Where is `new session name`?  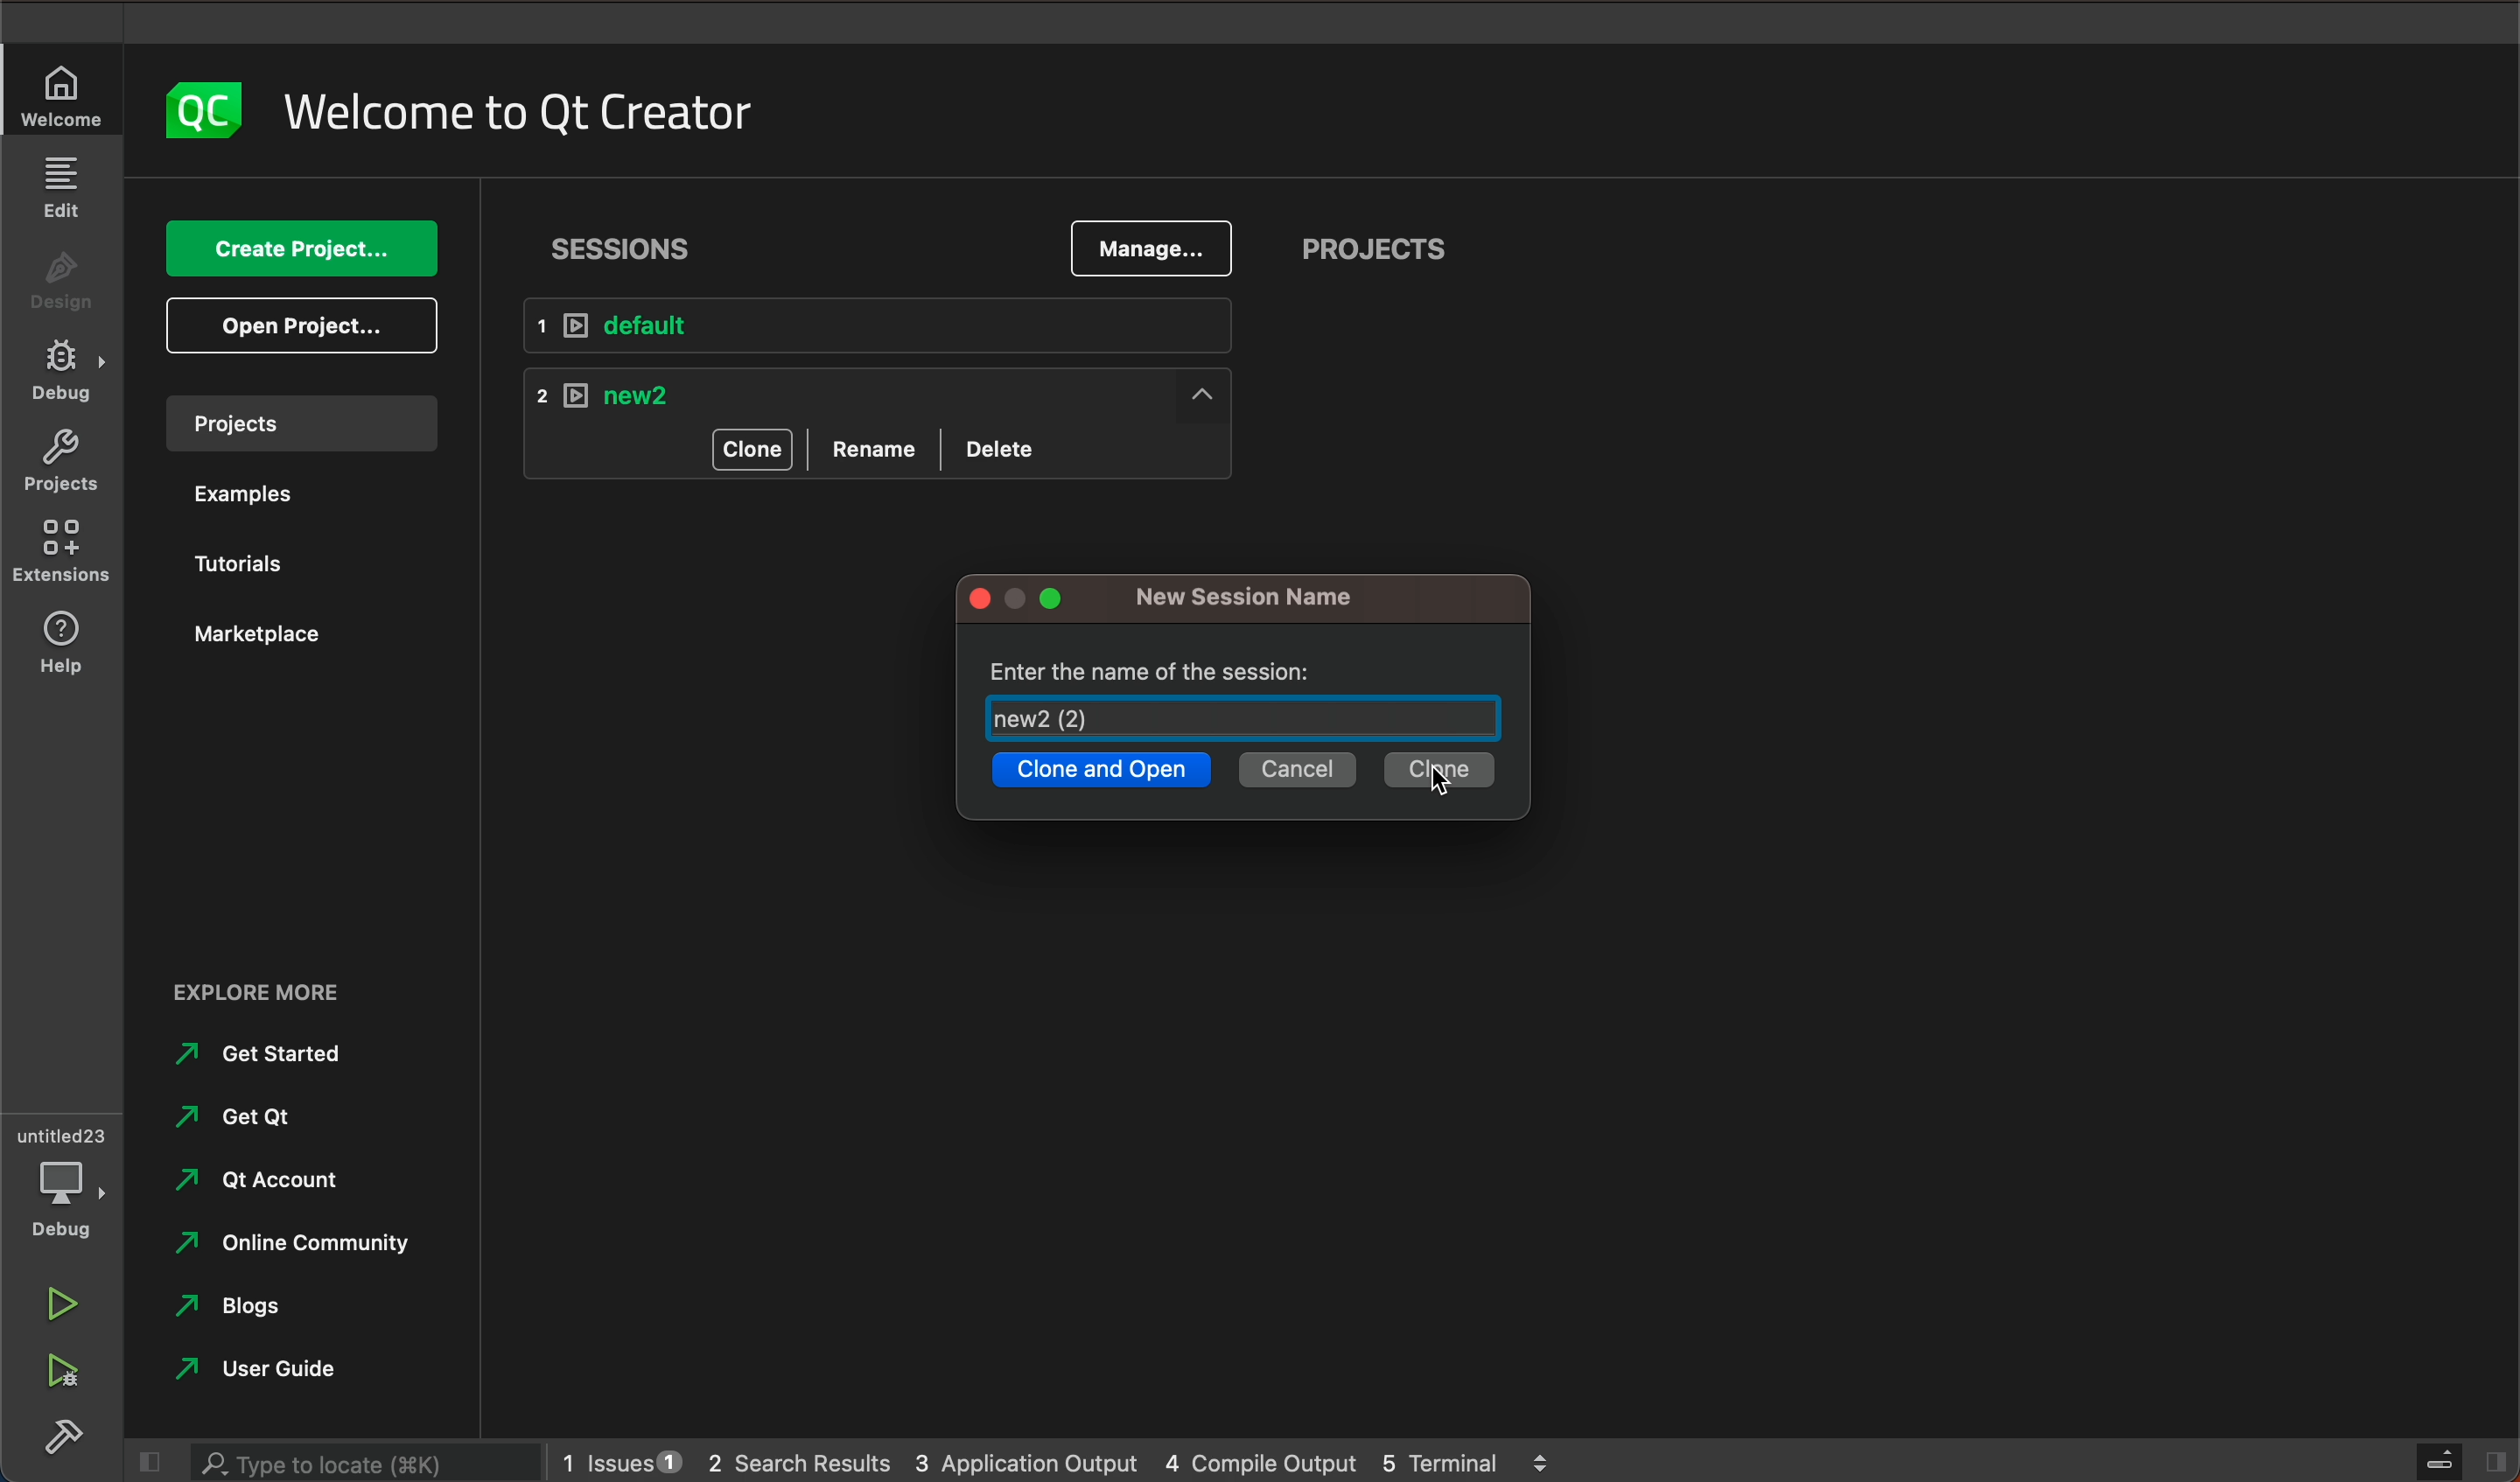
new session name is located at coordinates (1267, 596).